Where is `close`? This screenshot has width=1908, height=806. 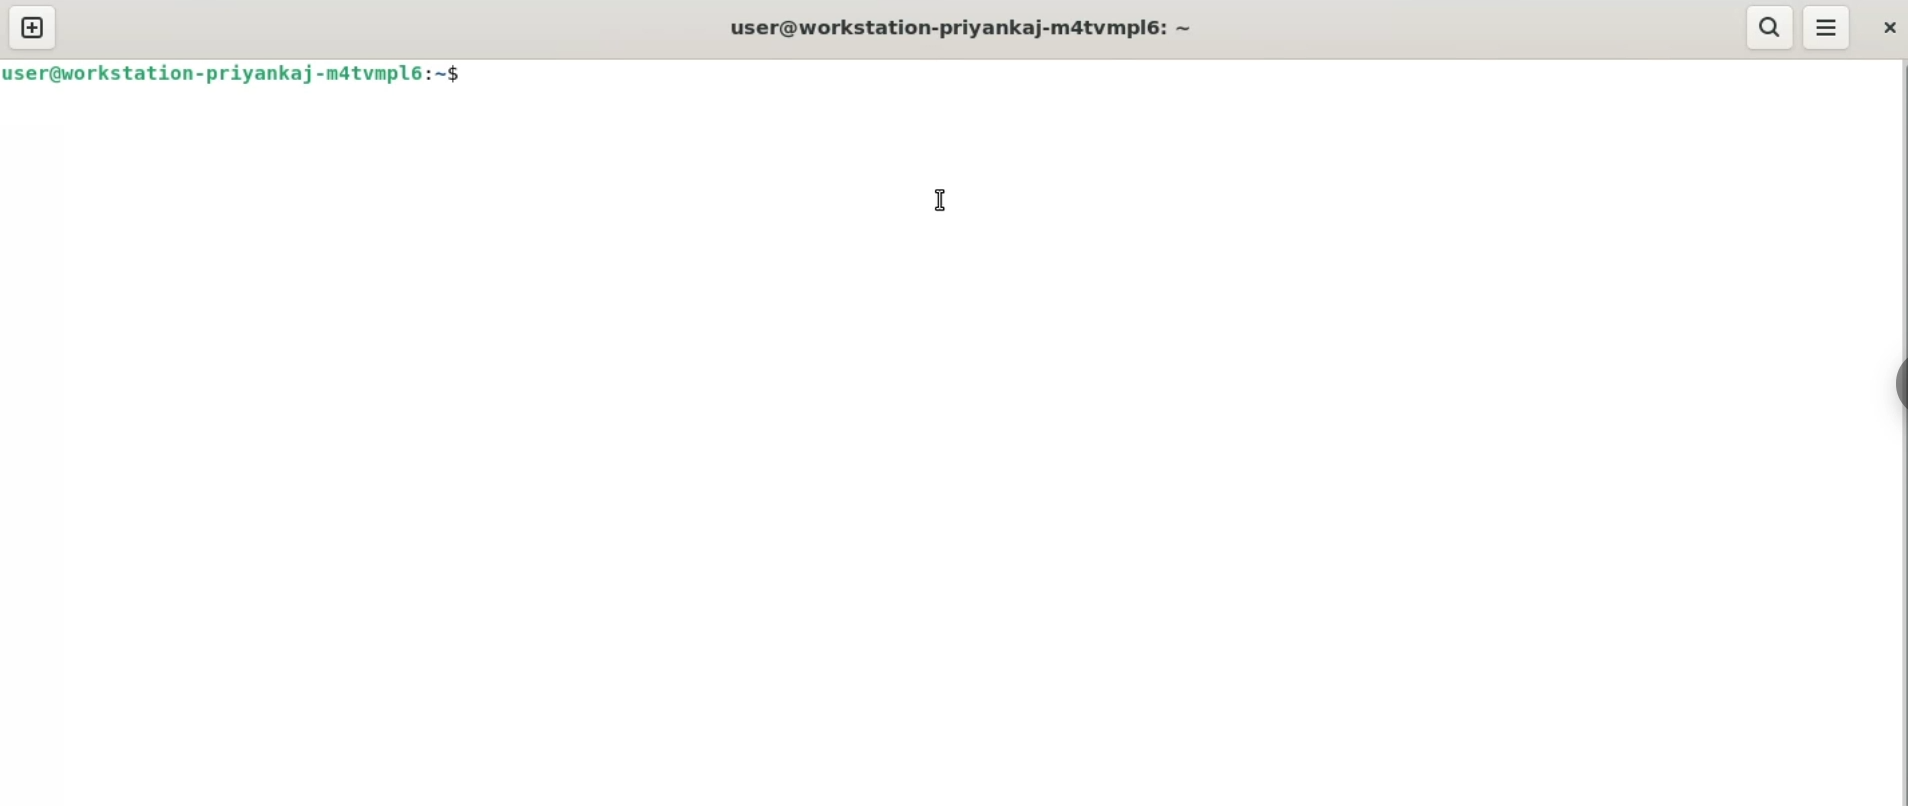 close is located at coordinates (1885, 30).